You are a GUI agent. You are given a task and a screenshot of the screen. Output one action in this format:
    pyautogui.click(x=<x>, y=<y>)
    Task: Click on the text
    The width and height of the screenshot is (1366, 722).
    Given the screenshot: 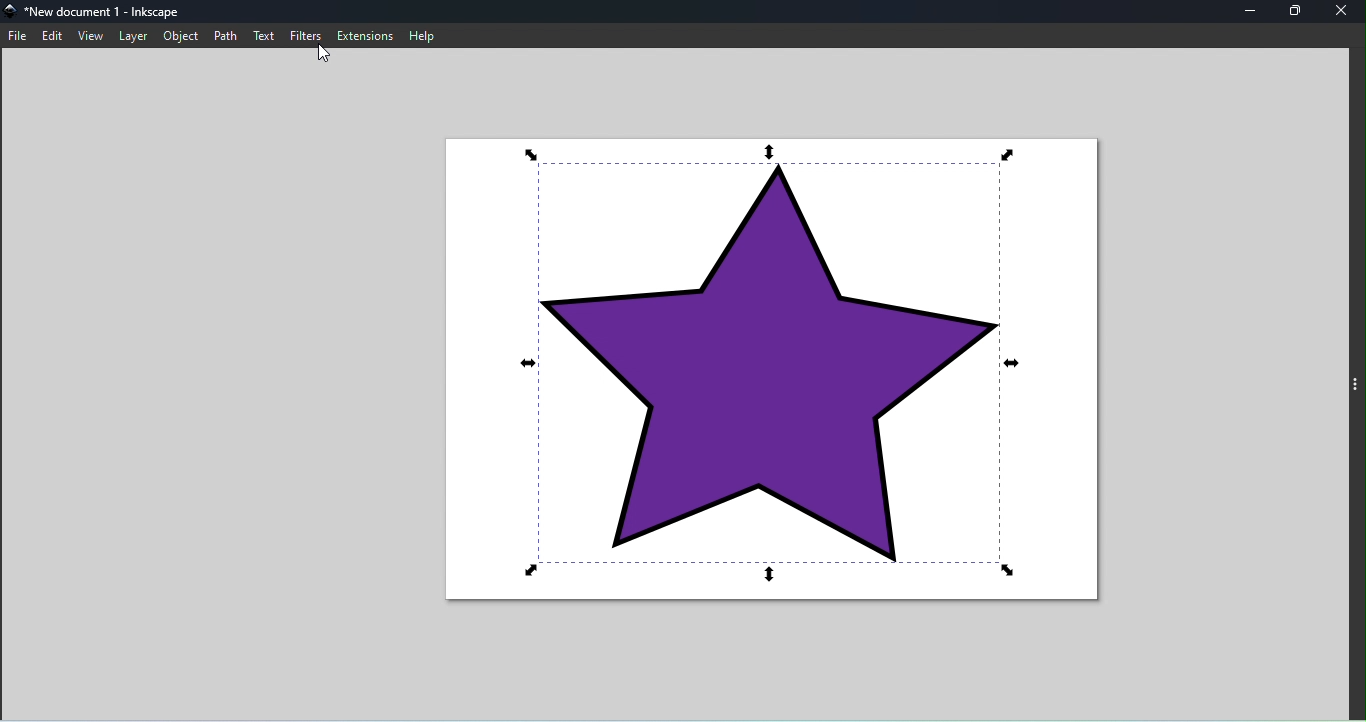 What is the action you would take?
    pyautogui.click(x=262, y=35)
    